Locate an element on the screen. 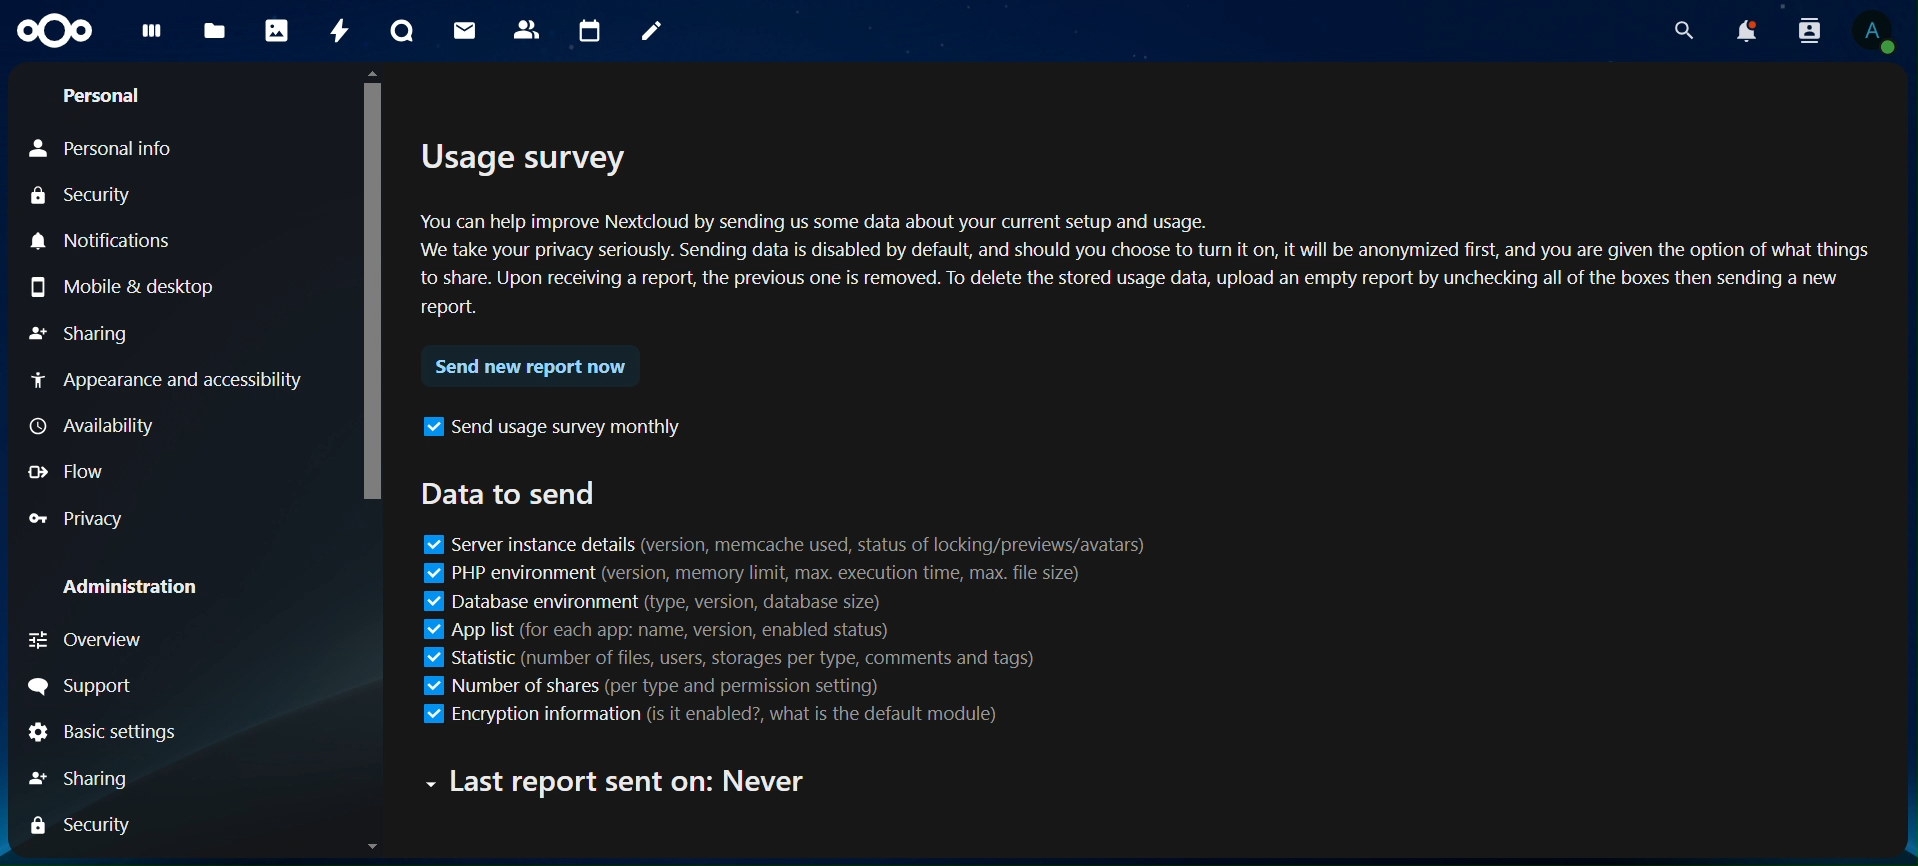 This screenshot has height=866, width=1918. Administration is located at coordinates (135, 588).